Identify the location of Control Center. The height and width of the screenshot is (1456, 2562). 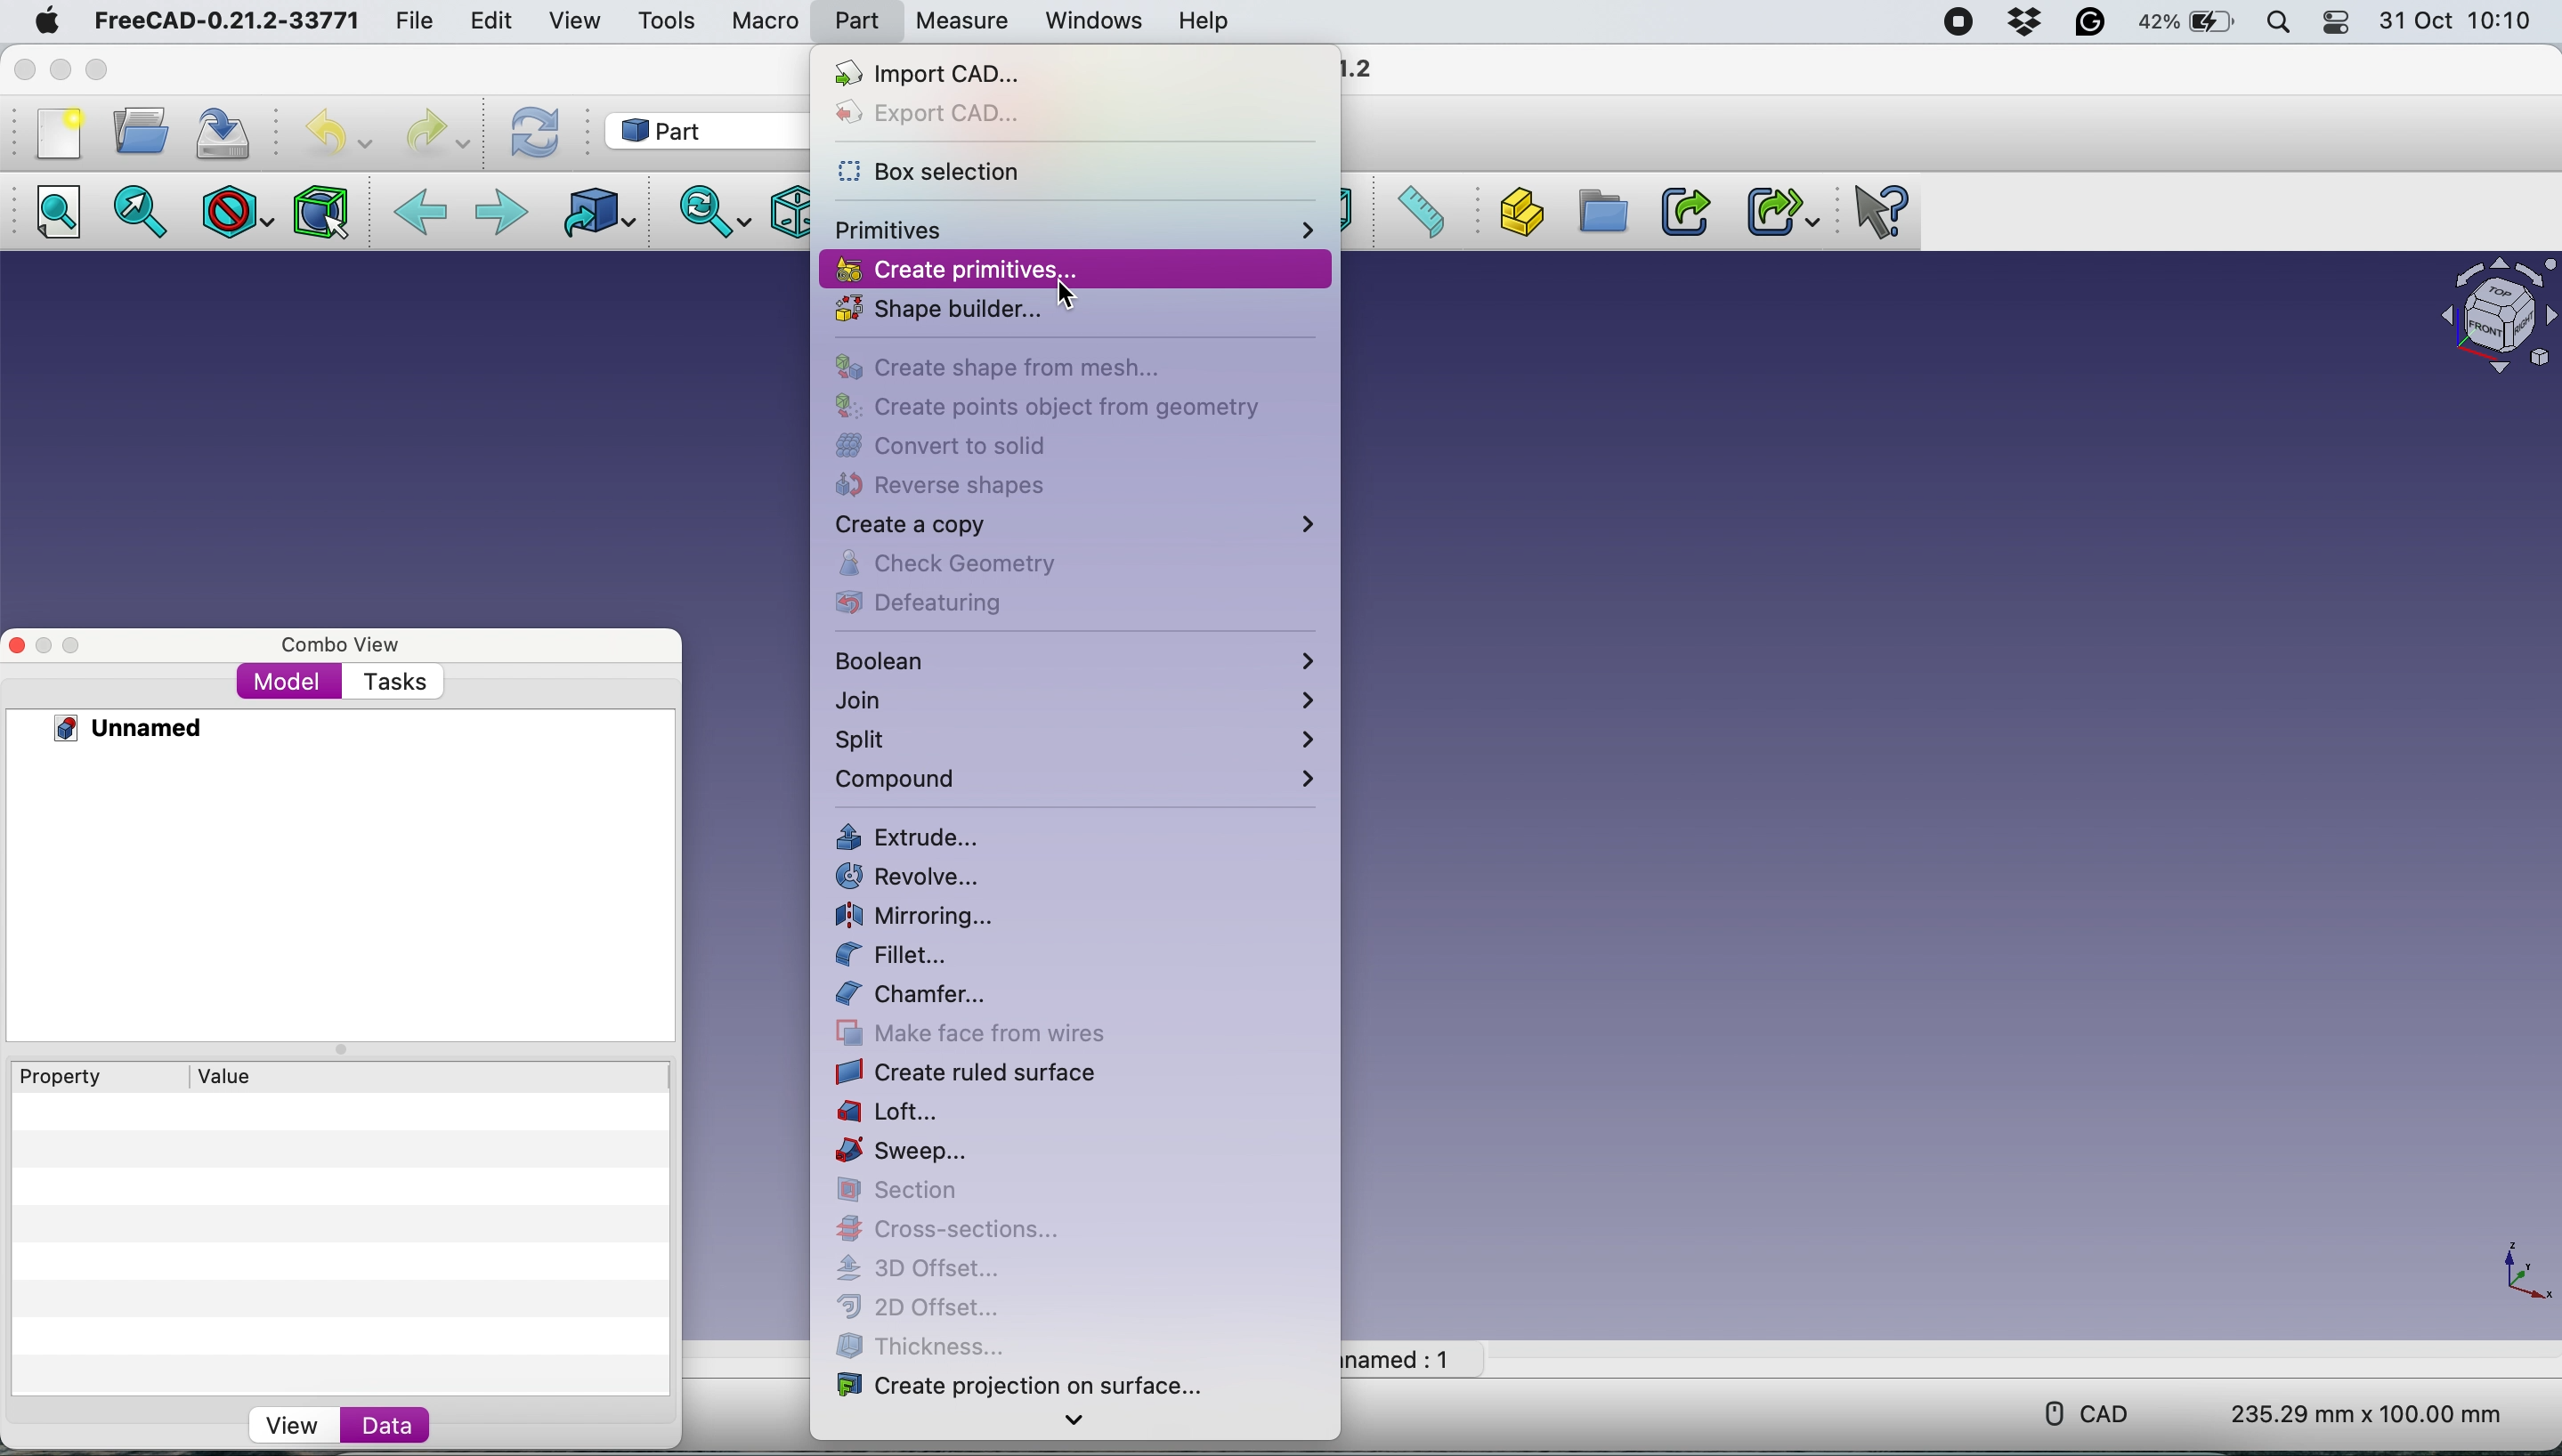
(2335, 21).